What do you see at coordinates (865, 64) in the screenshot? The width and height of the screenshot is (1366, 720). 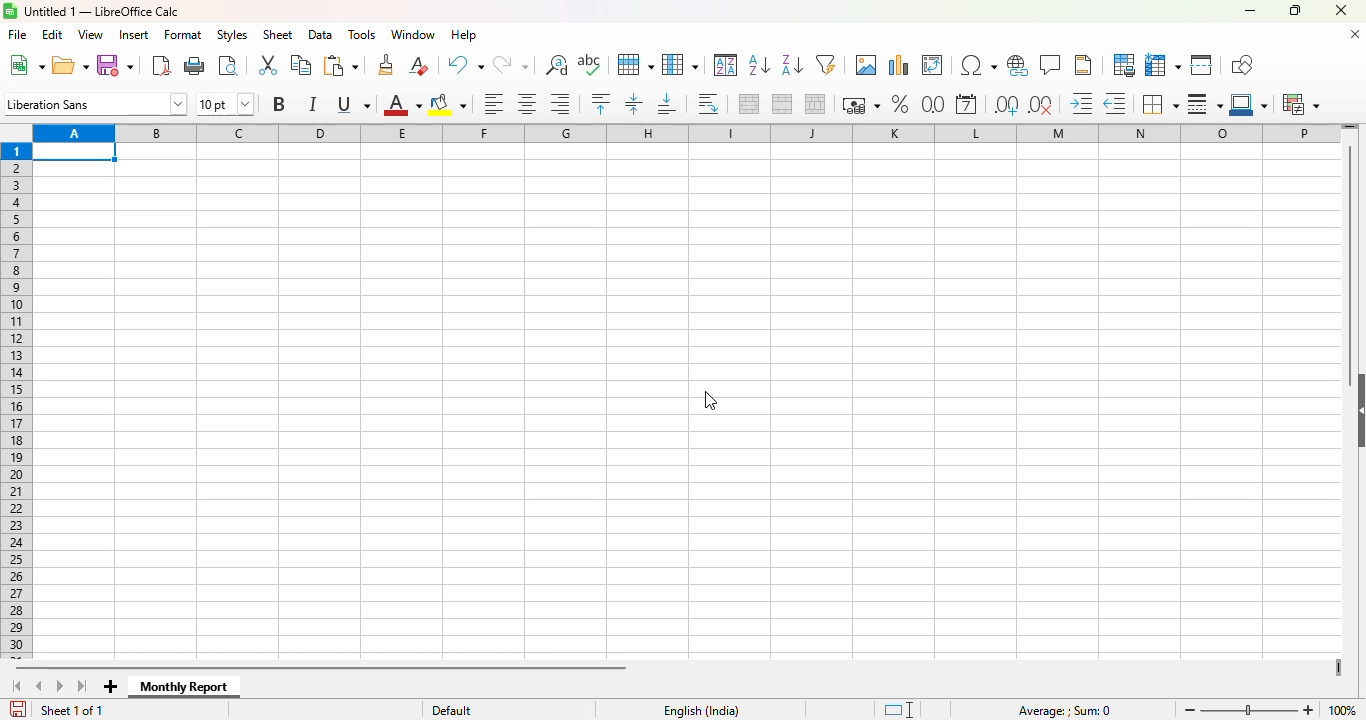 I see `insert image` at bounding box center [865, 64].